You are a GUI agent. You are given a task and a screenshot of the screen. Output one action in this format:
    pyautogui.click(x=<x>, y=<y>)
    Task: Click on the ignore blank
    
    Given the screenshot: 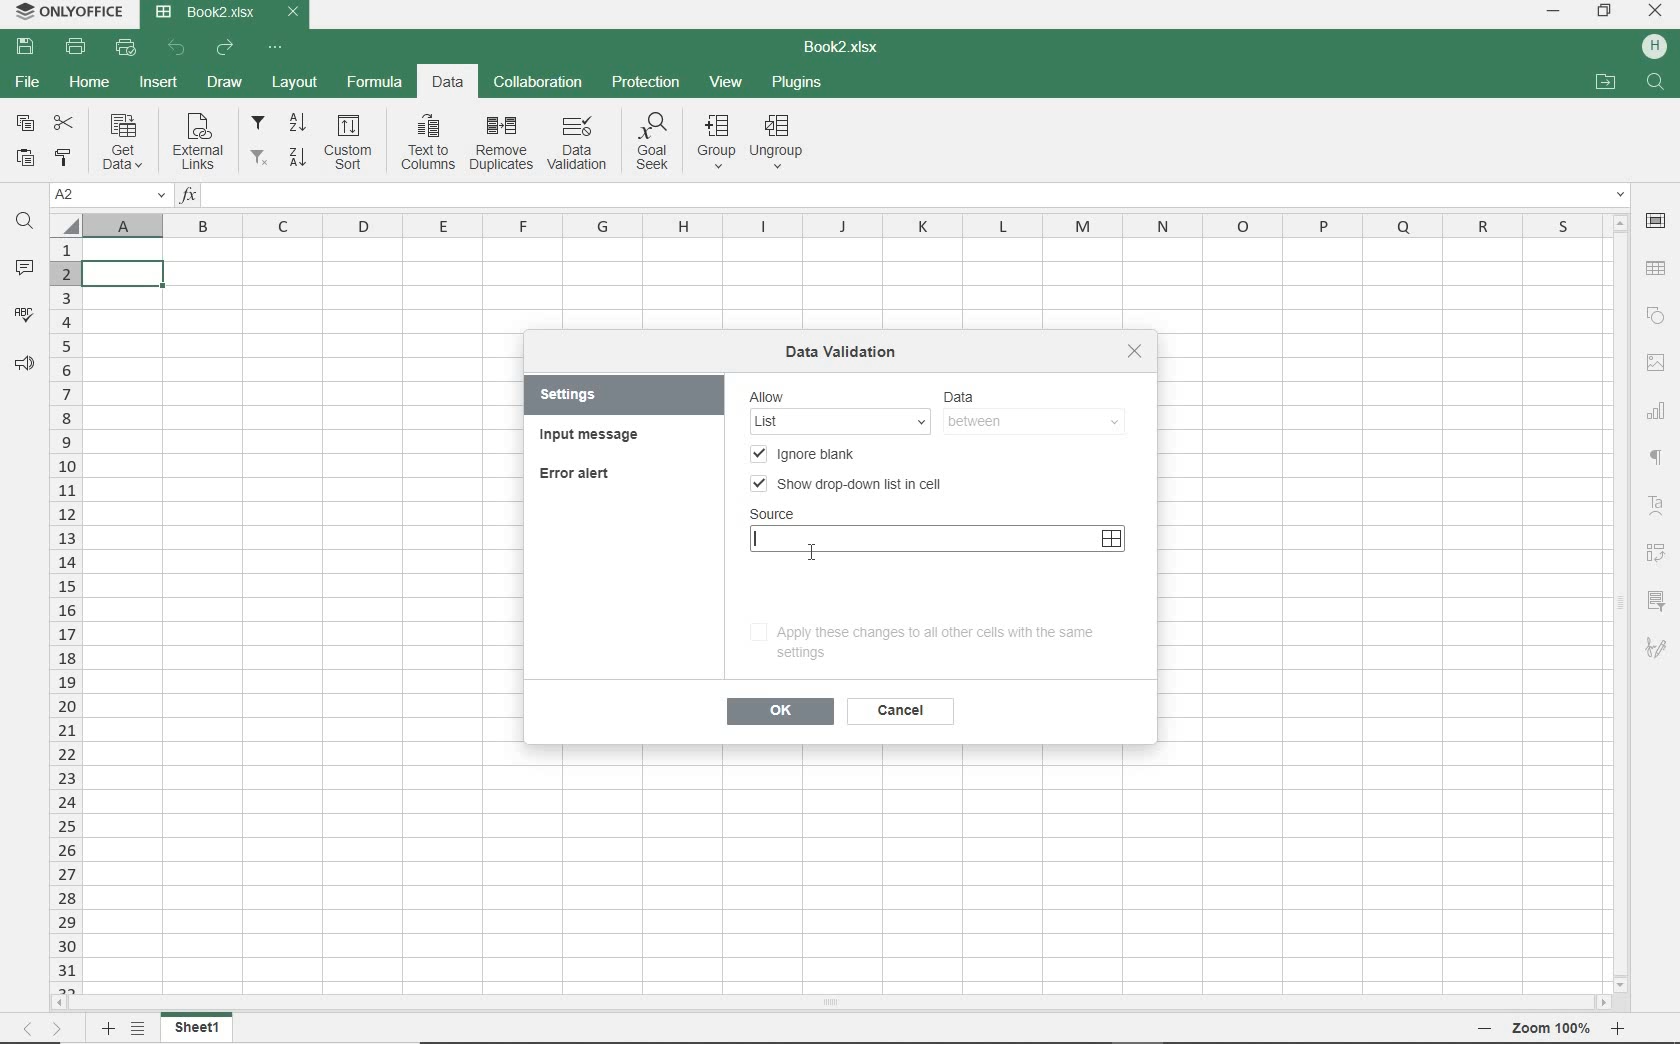 What is the action you would take?
    pyautogui.click(x=810, y=456)
    